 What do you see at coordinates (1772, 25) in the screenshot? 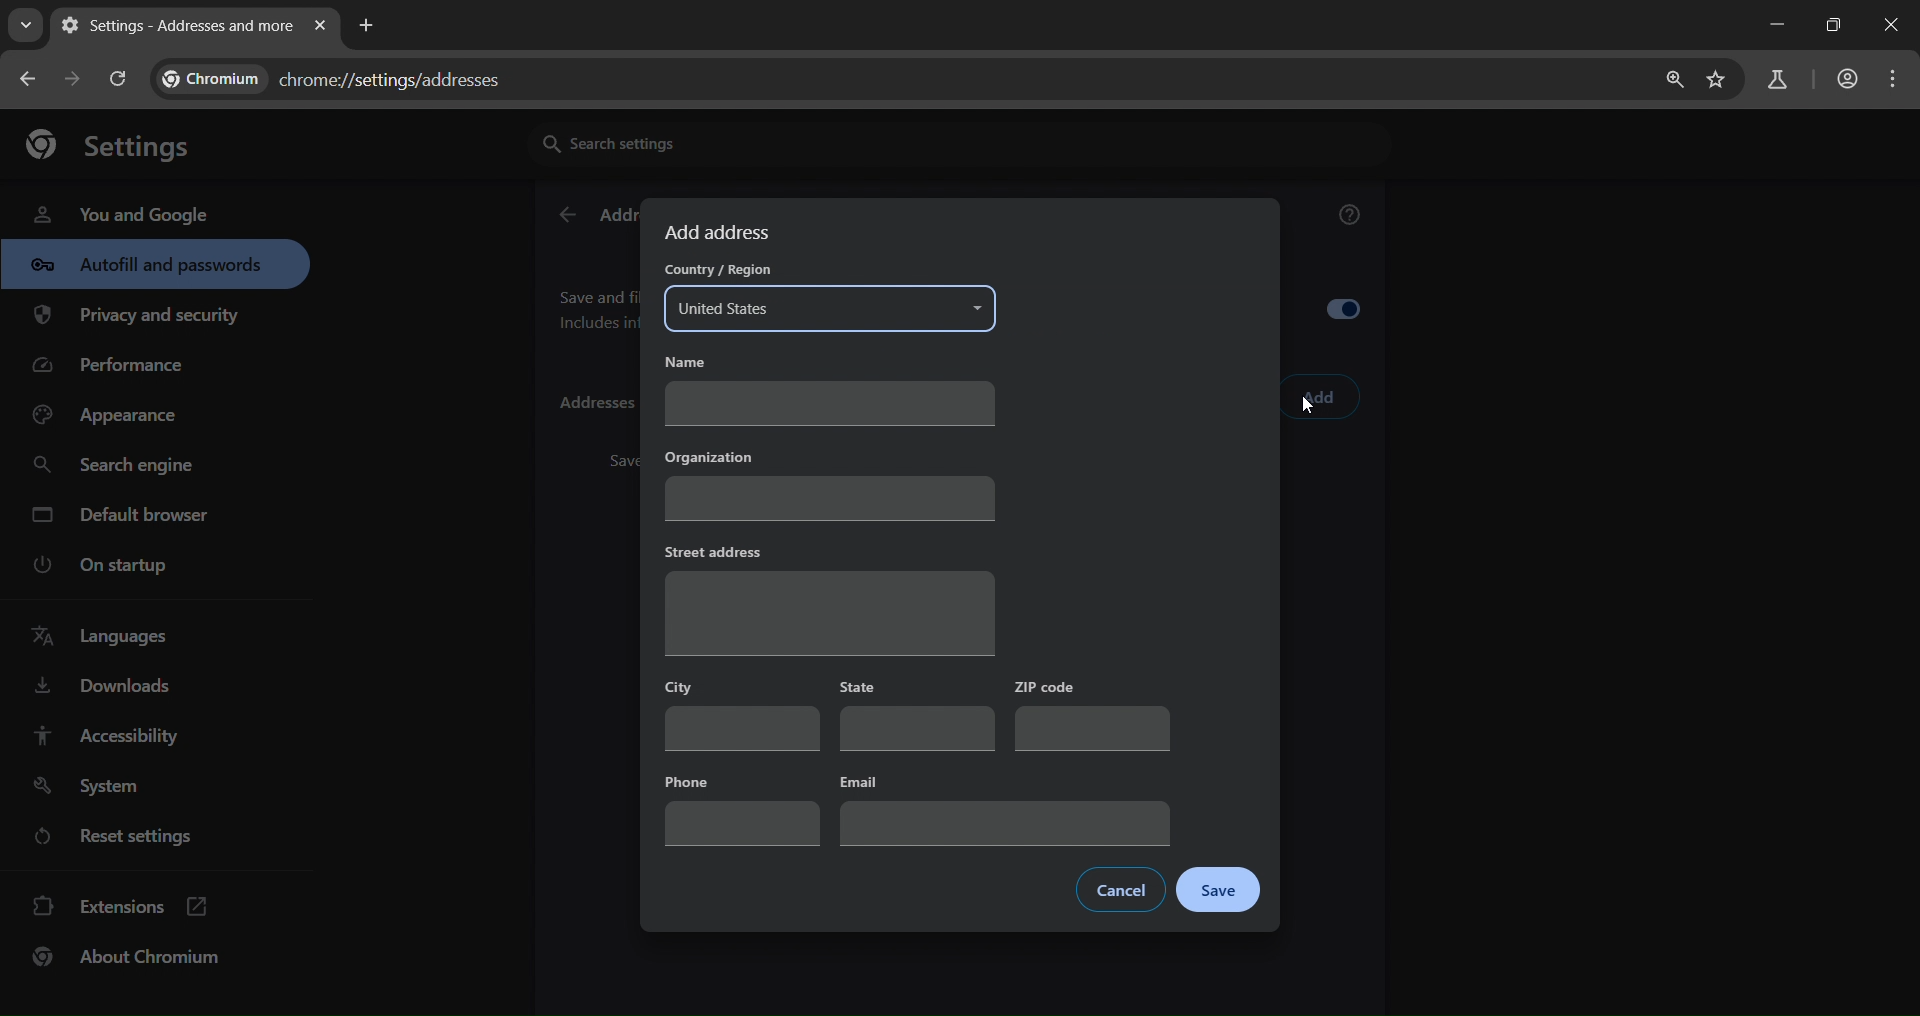
I see `minimize` at bounding box center [1772, 25].